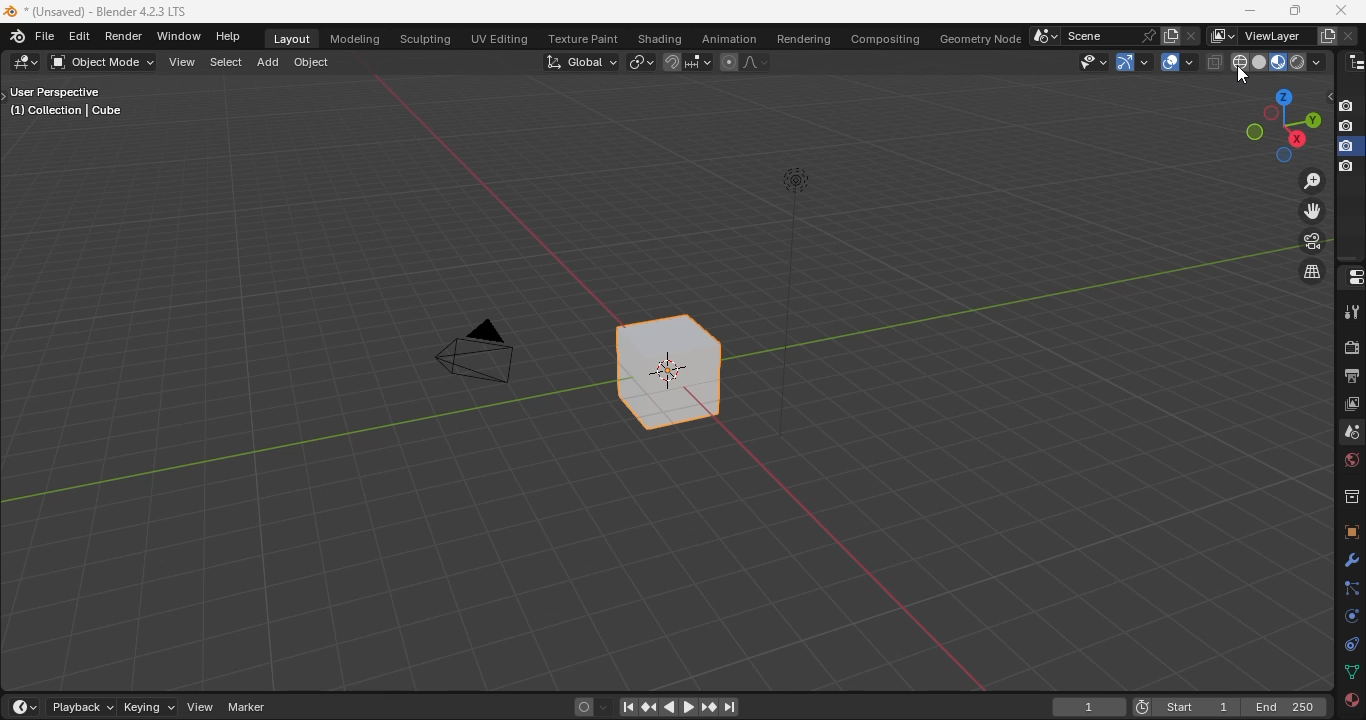  I want to click on setting, so click(1349, 561).